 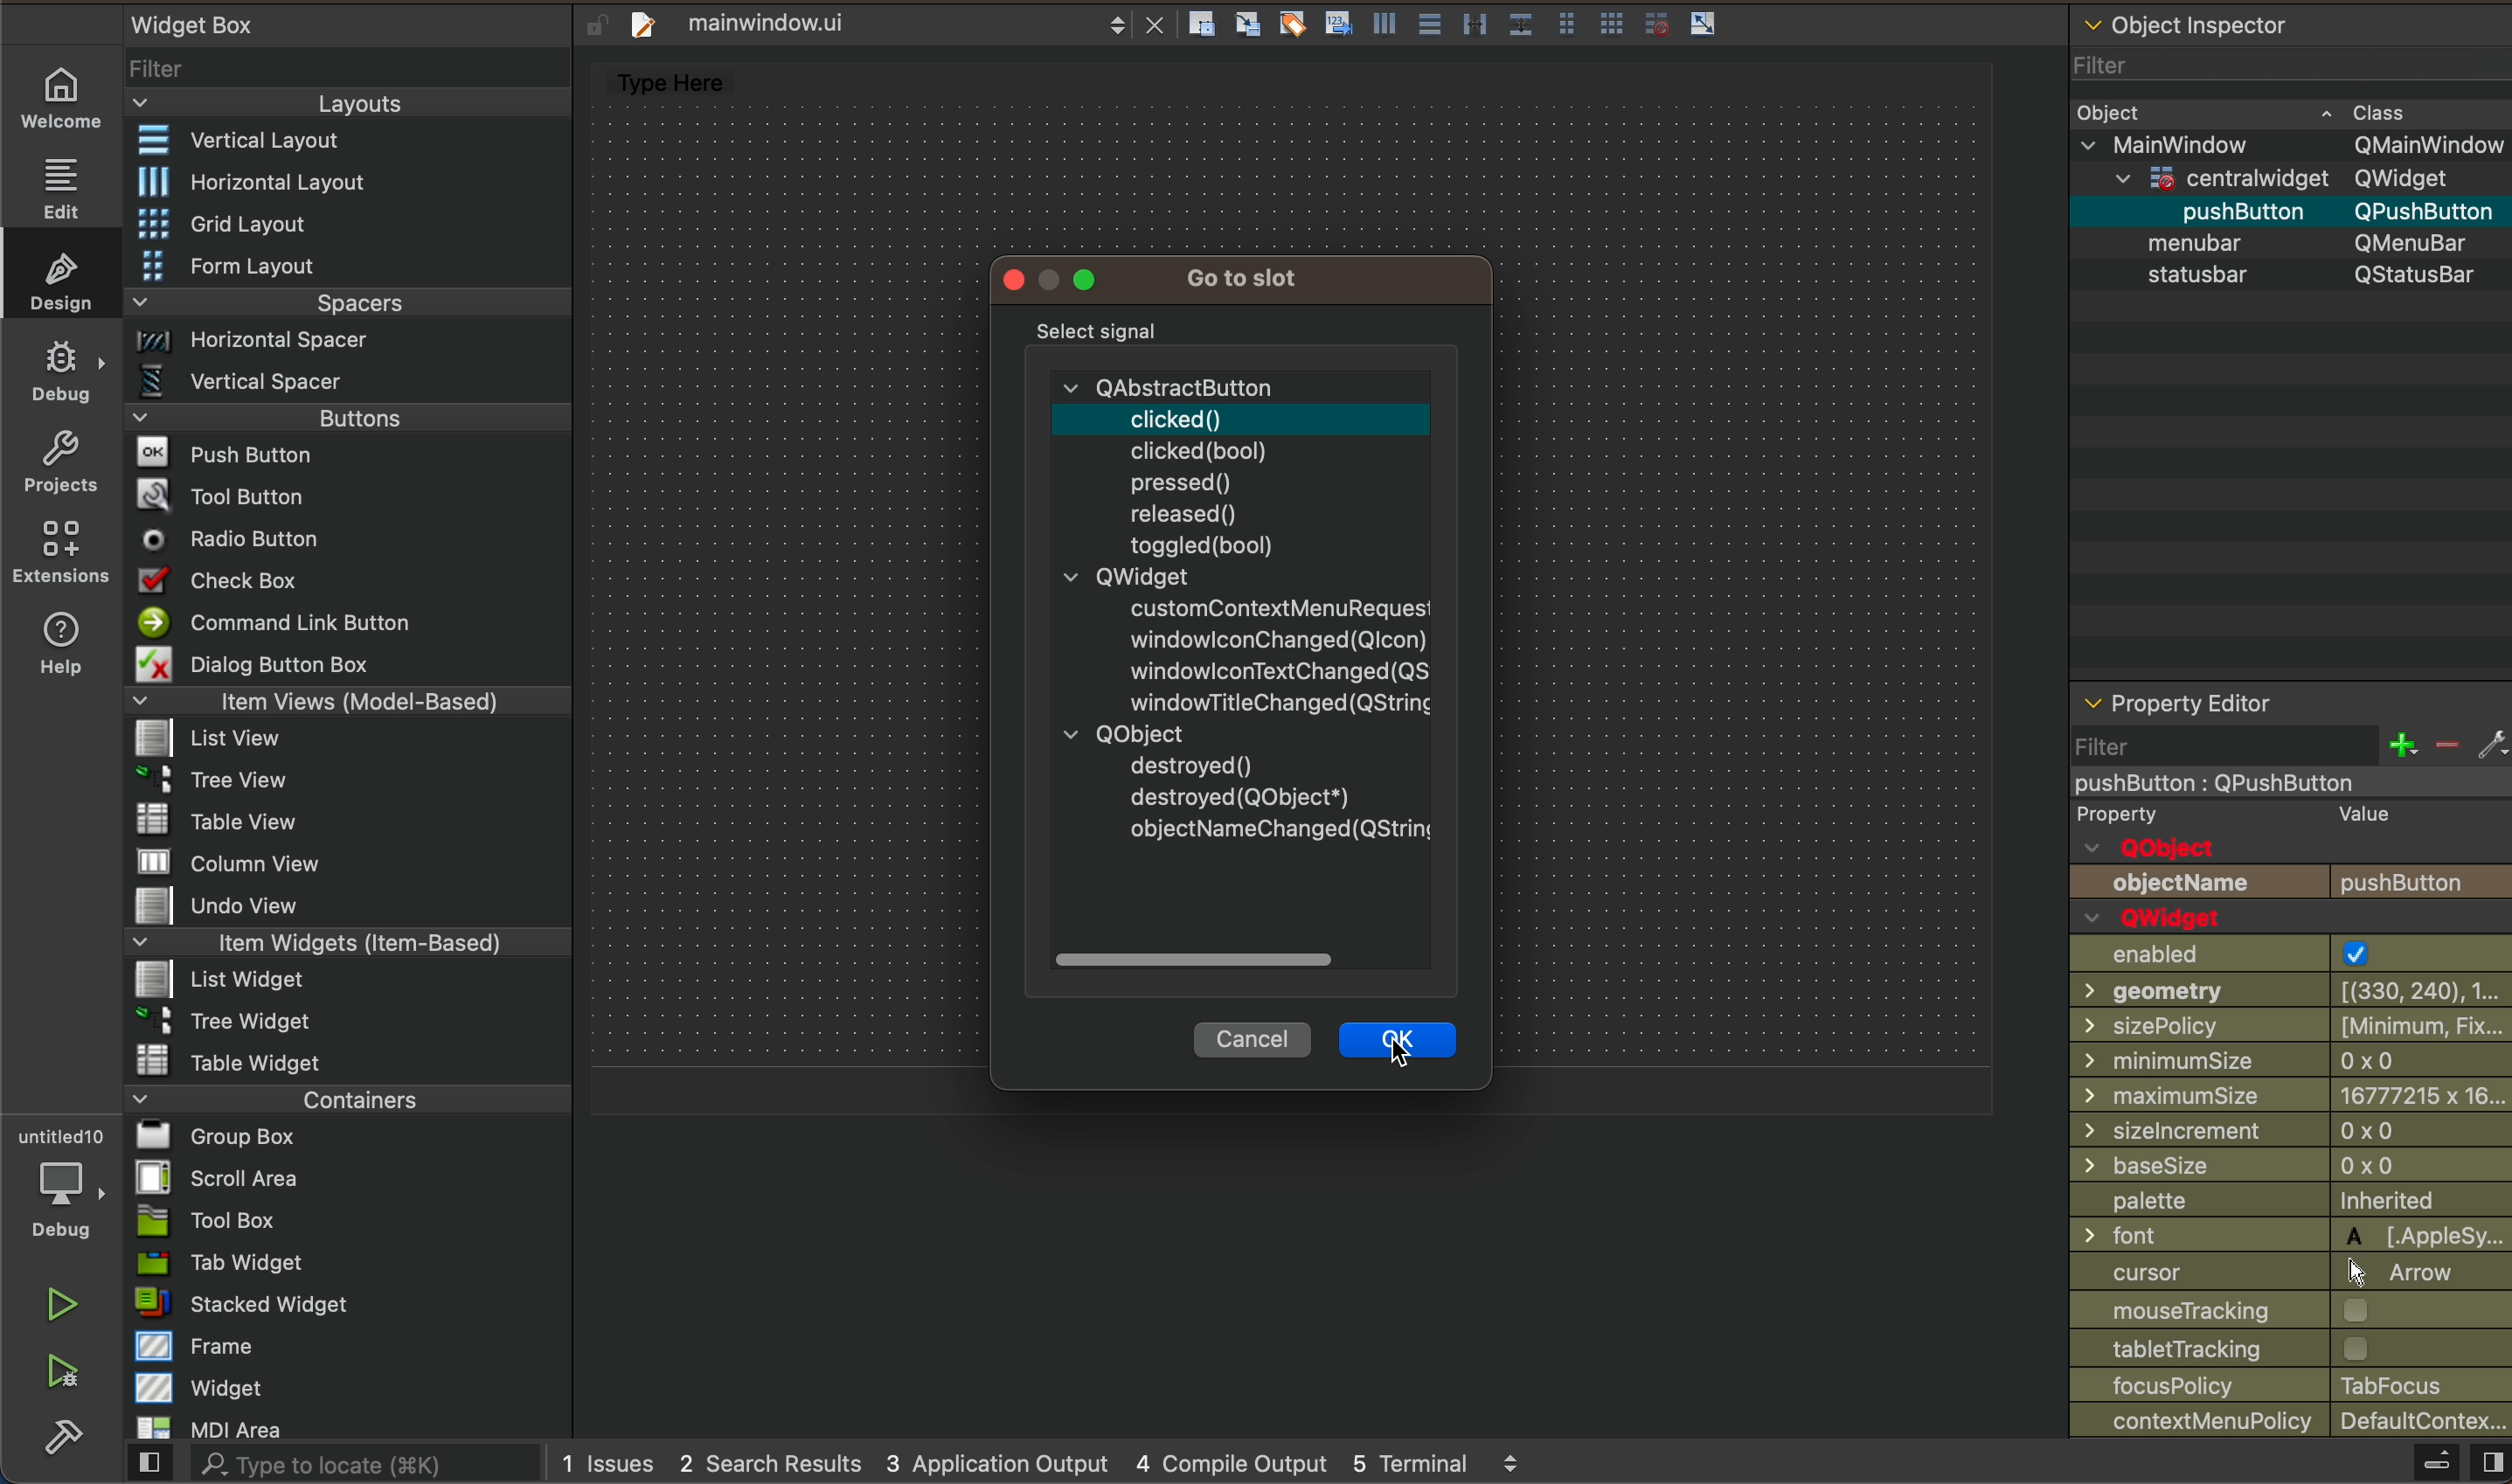 What do you see at coordinates (332, 1466) in the screenshot?
I see `search bar` at bounding box center [332, 1466].